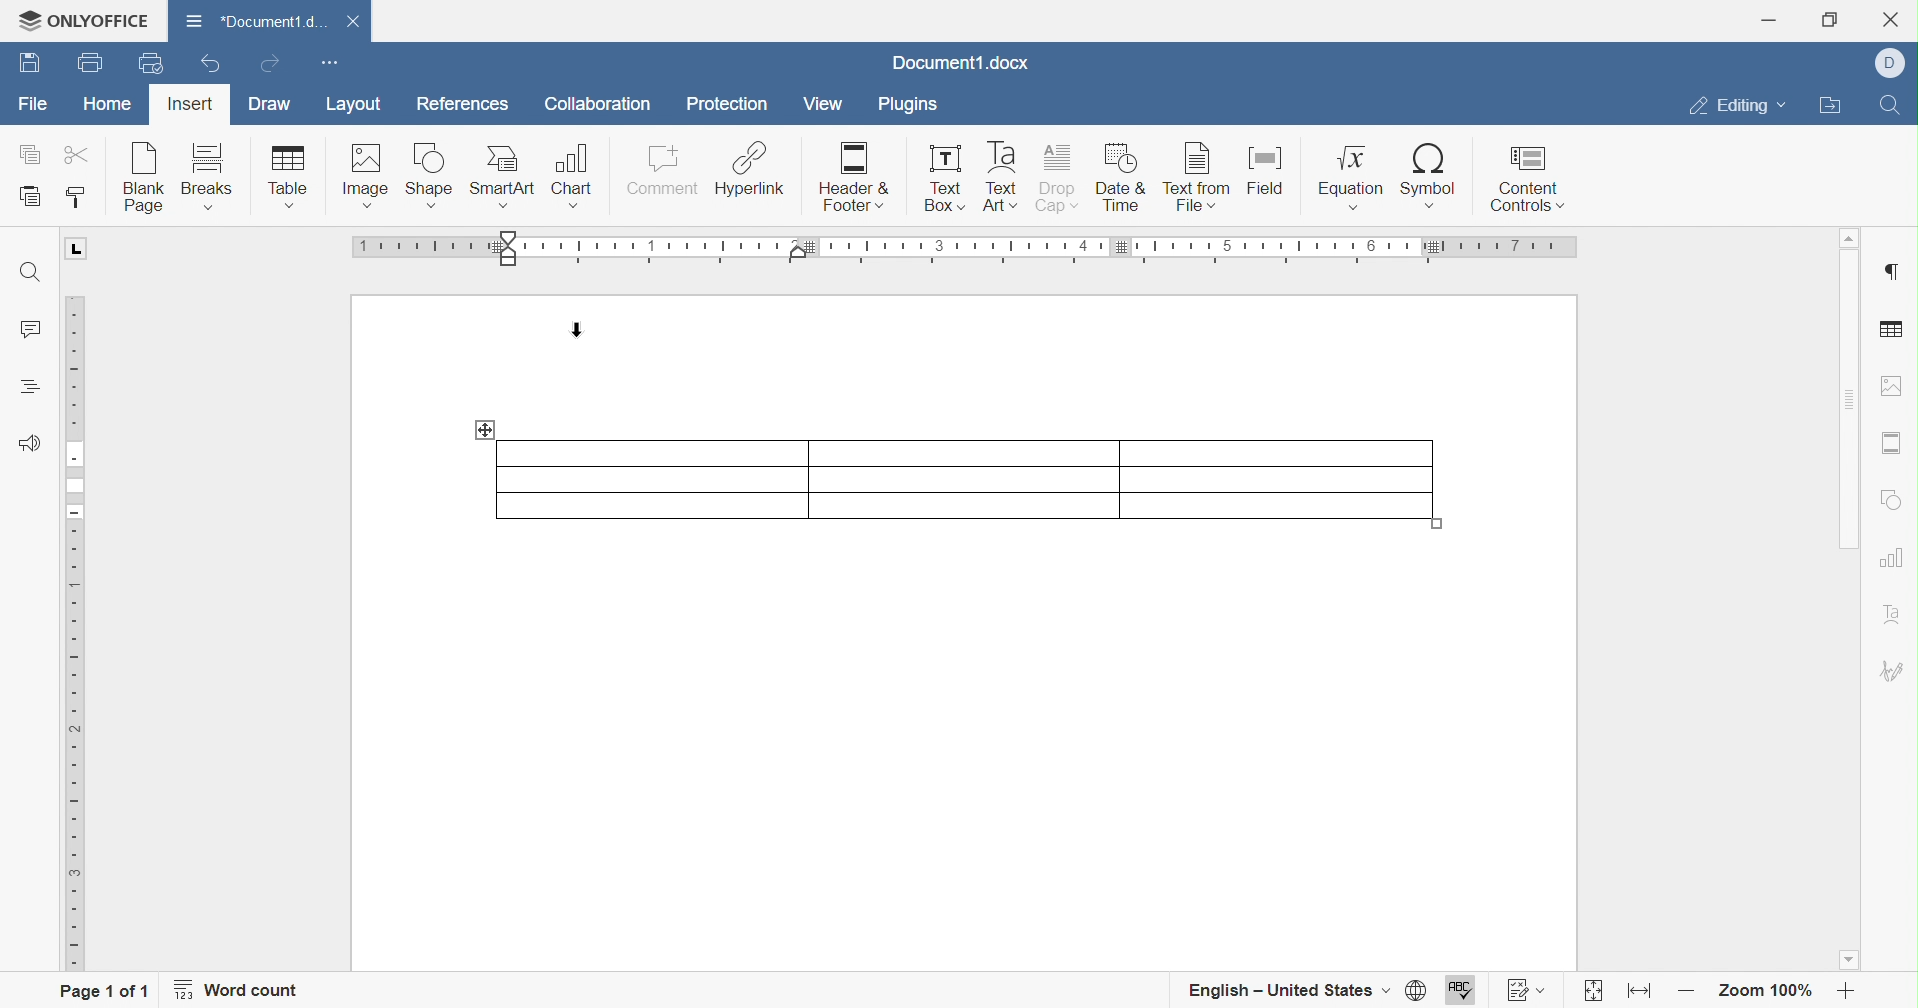 This screenshot has height=1008, width=1918. Describe the element at coordinates (751, 171) in the screenshot. I see `Hyperlink` at that location.